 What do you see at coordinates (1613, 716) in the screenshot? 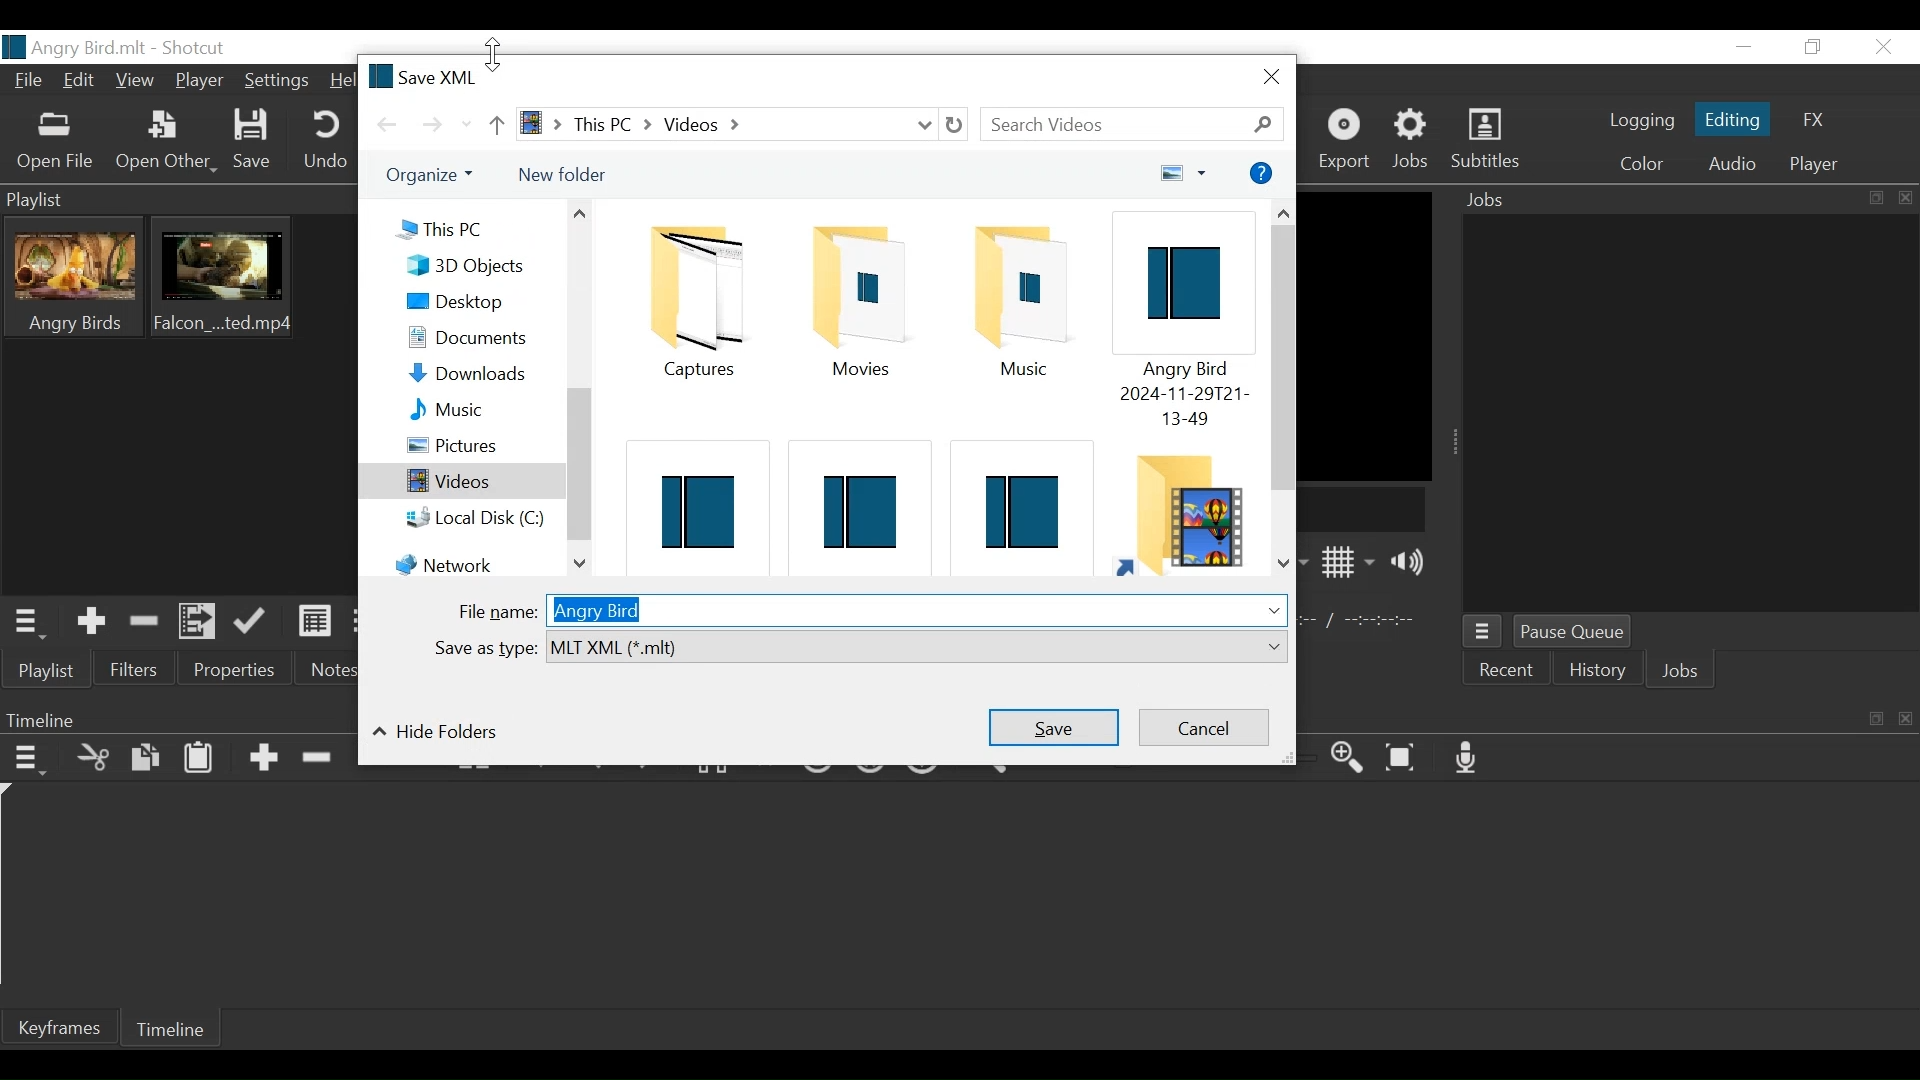
I see `Timeline Panel` at bounding box center [1613, 716].